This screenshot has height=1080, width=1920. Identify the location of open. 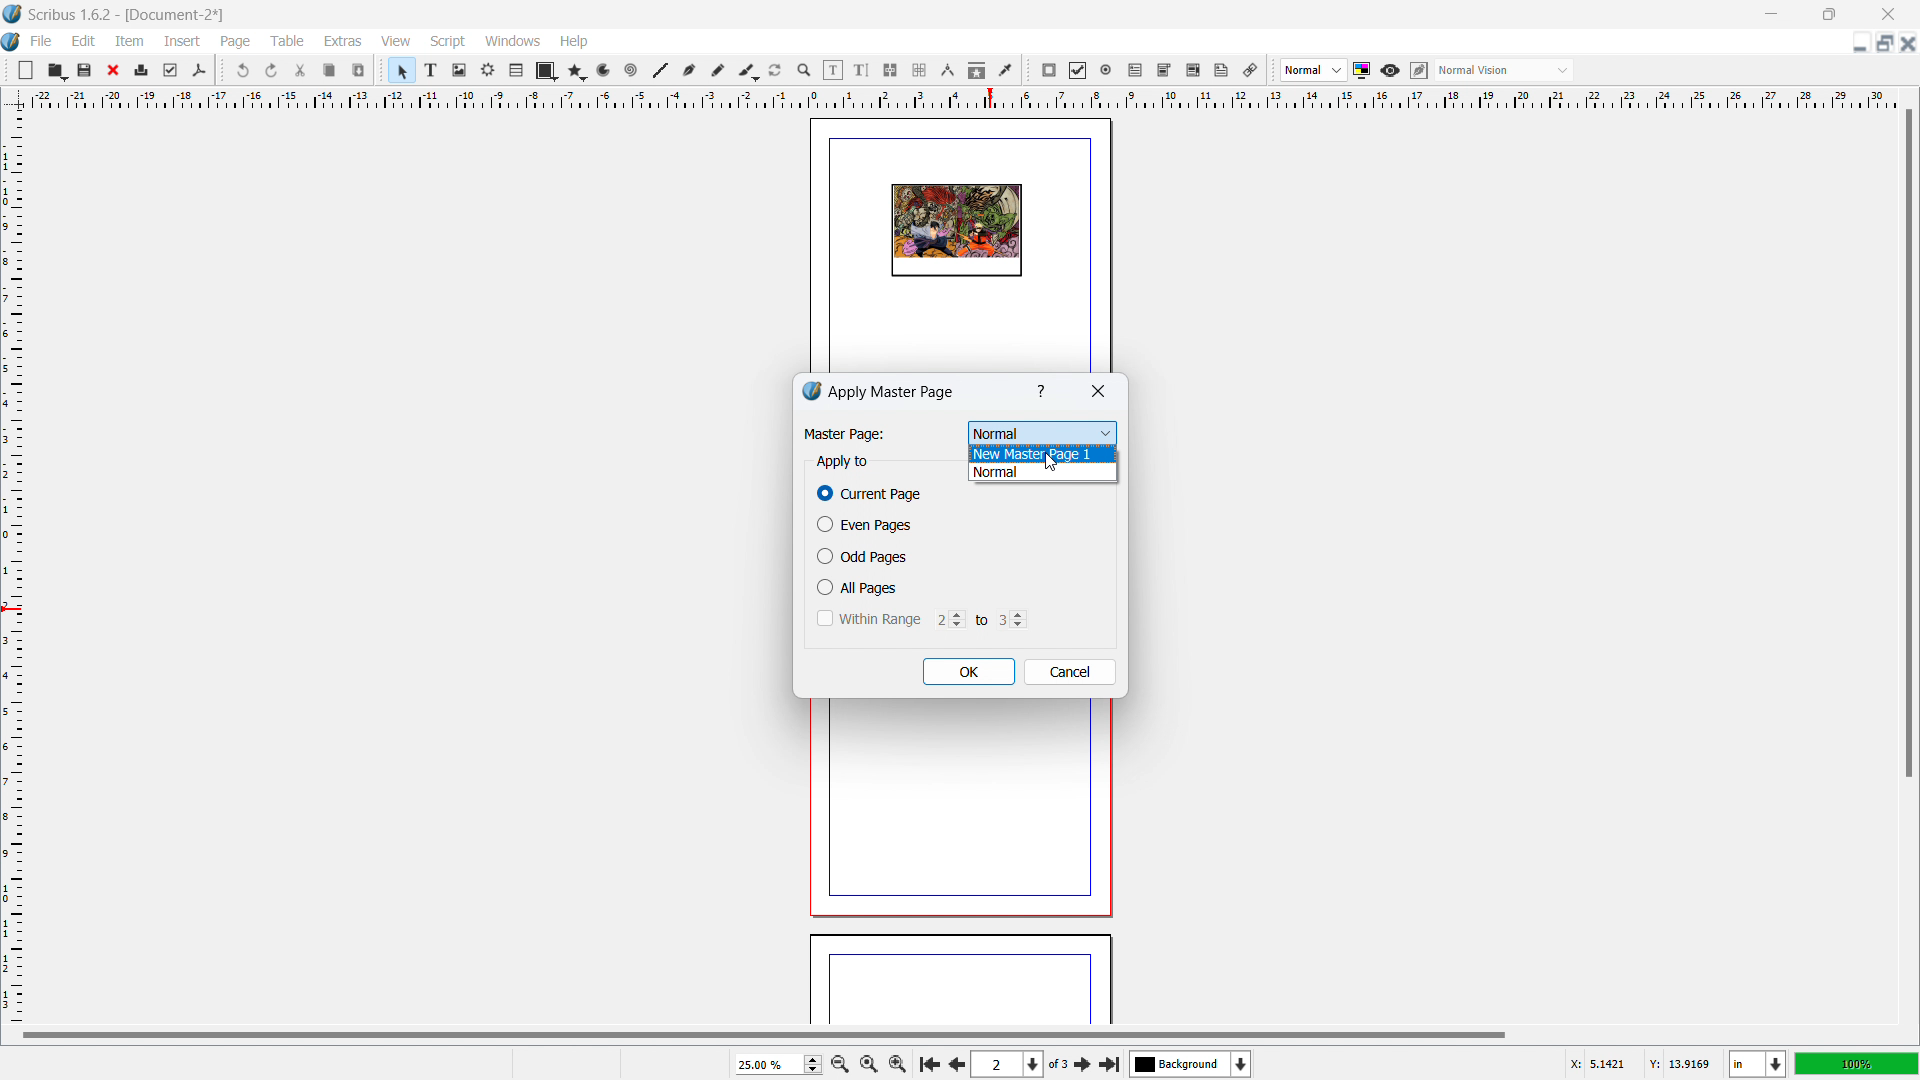
(56, 70).